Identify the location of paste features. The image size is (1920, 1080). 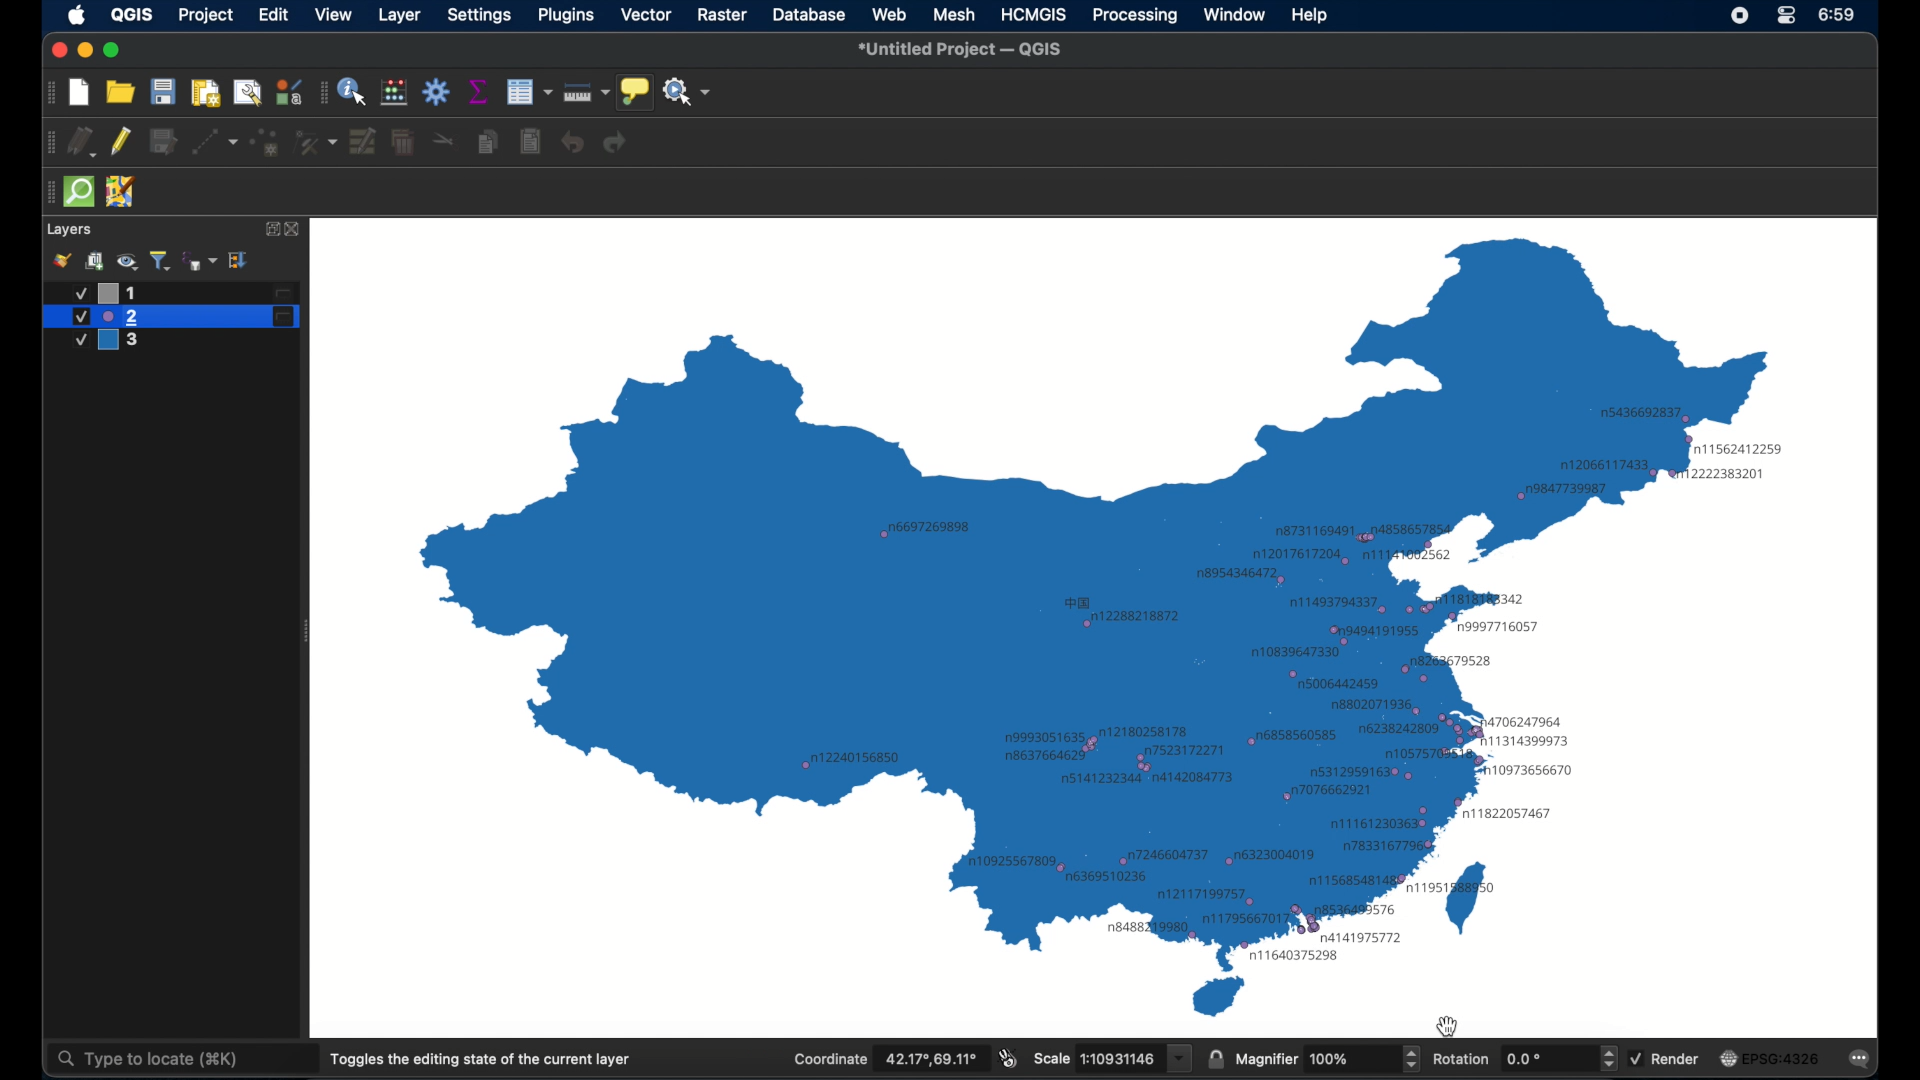
(531, 142).